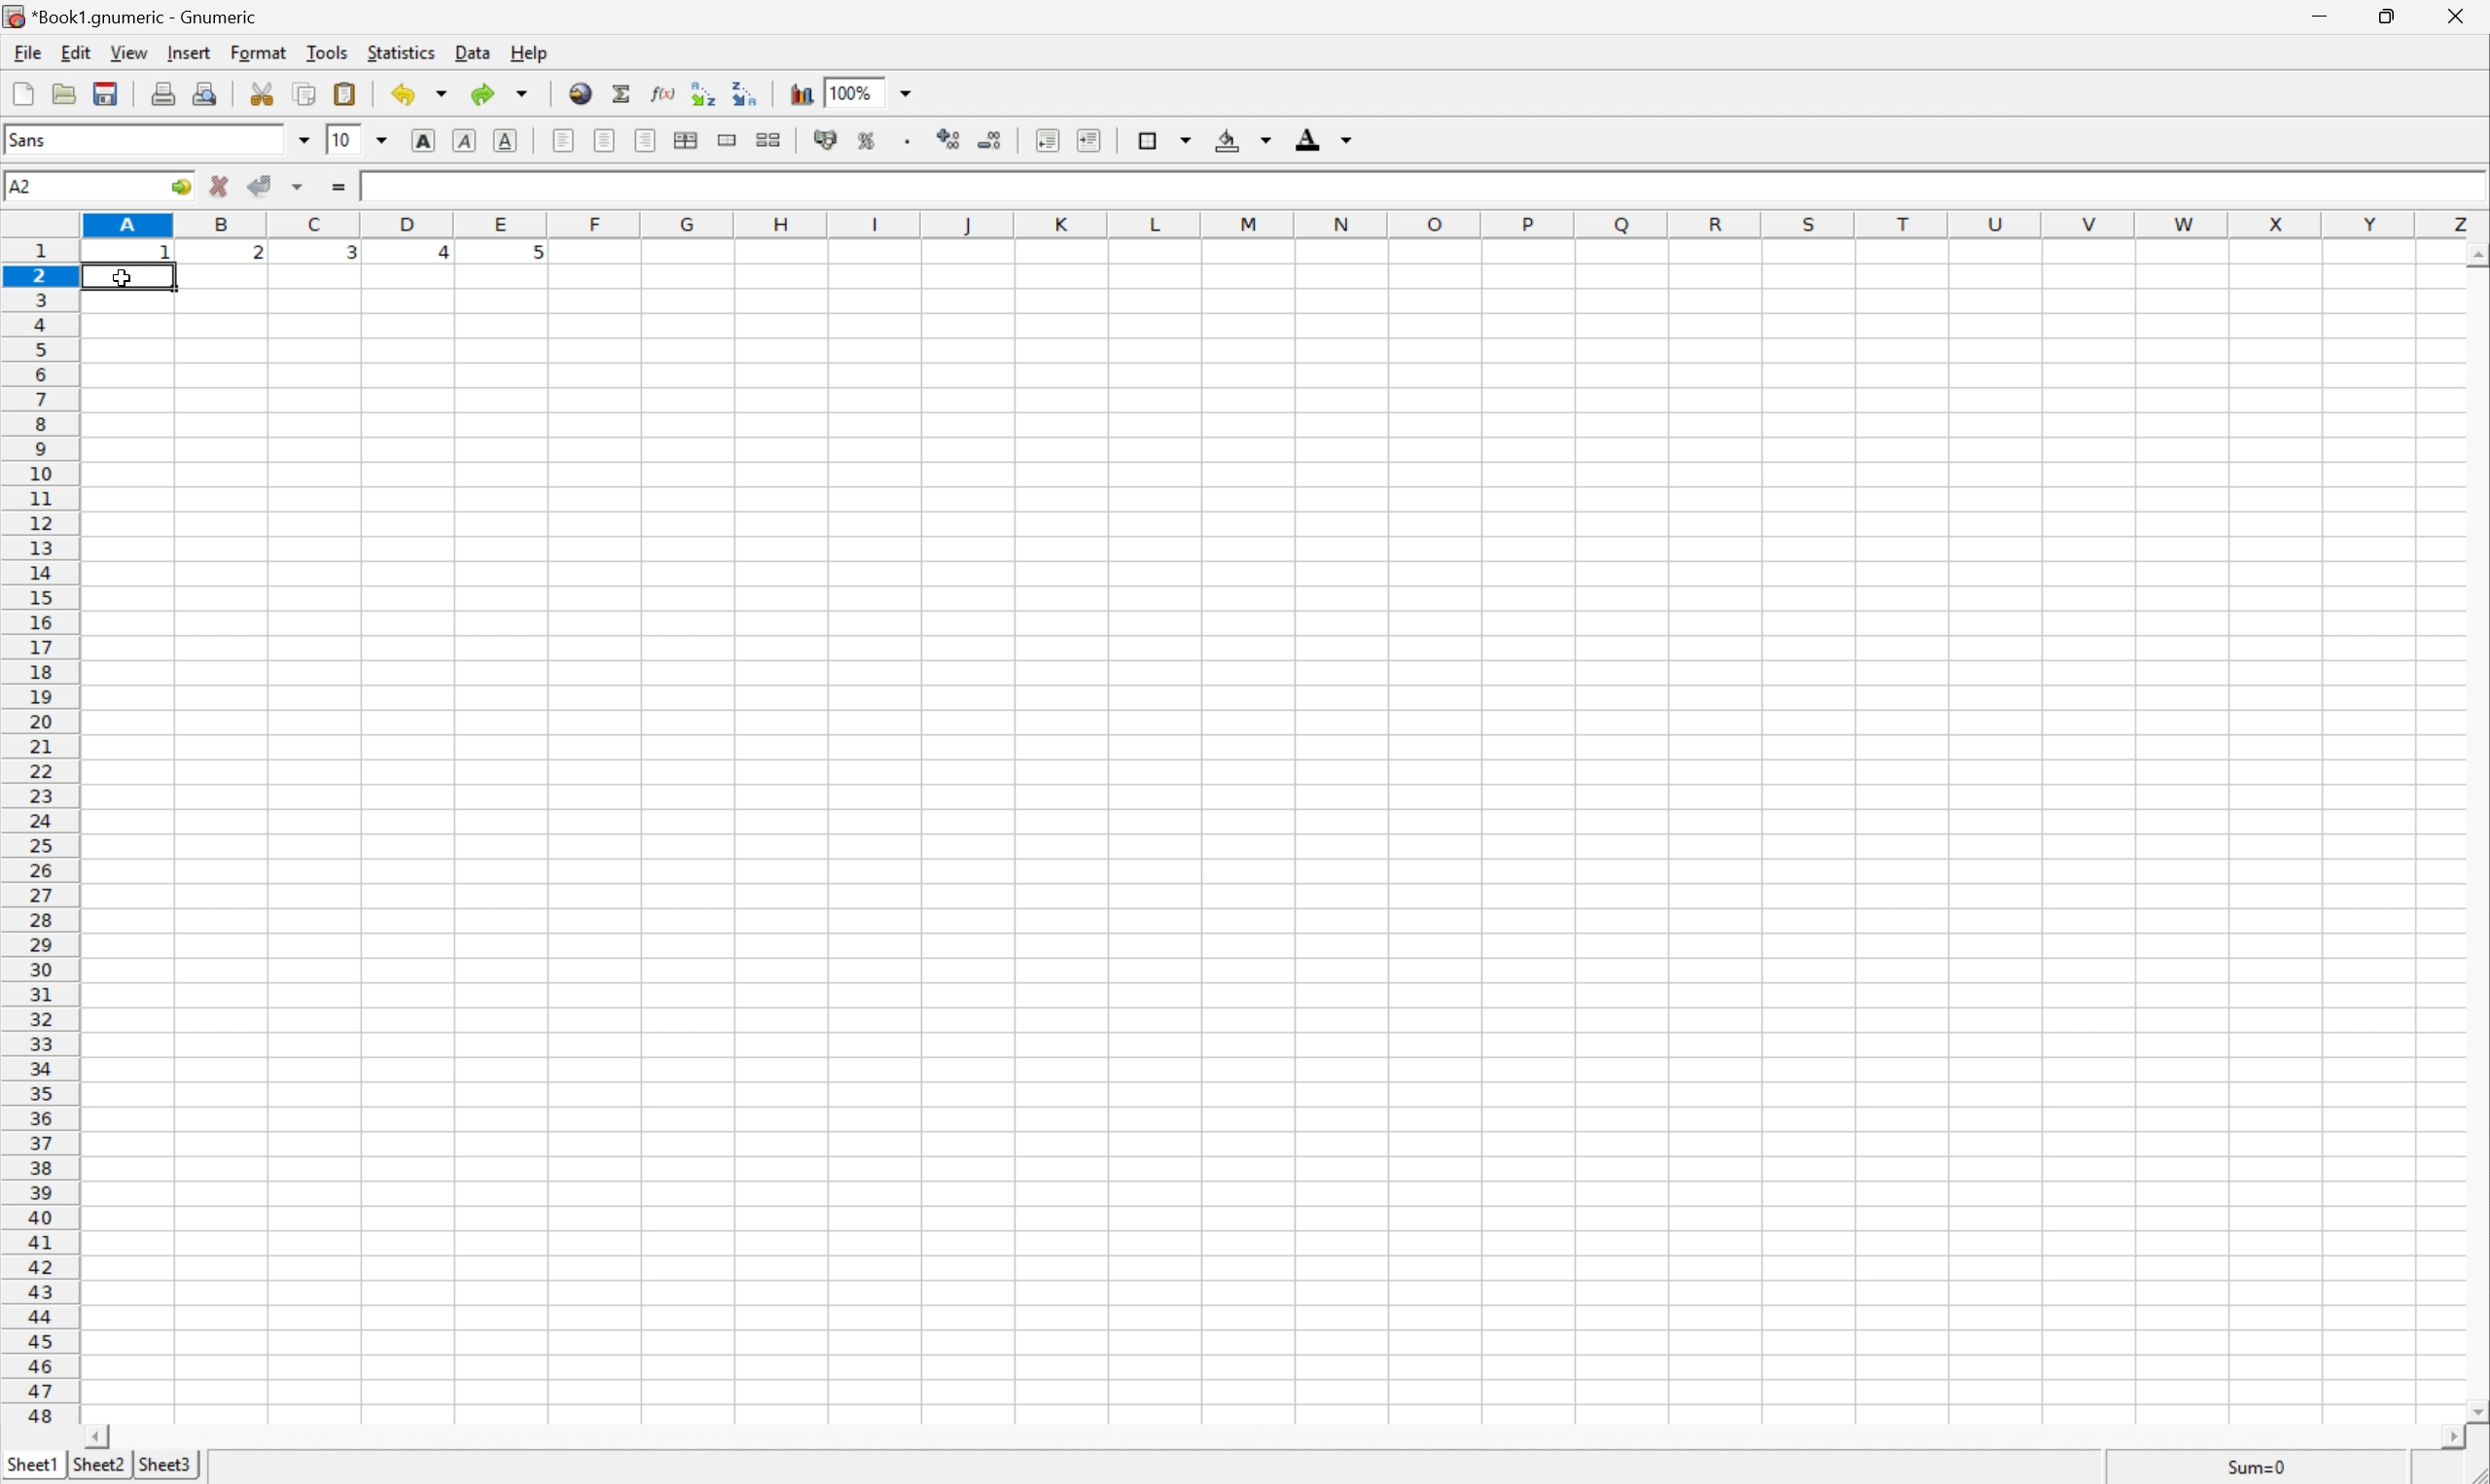 This screenshot has width=2490, height=1484. What do you see at coordinates (987, 140) in the screenshot?
I see `decrease number of decimals displayed` at bounding box center [987, 140].